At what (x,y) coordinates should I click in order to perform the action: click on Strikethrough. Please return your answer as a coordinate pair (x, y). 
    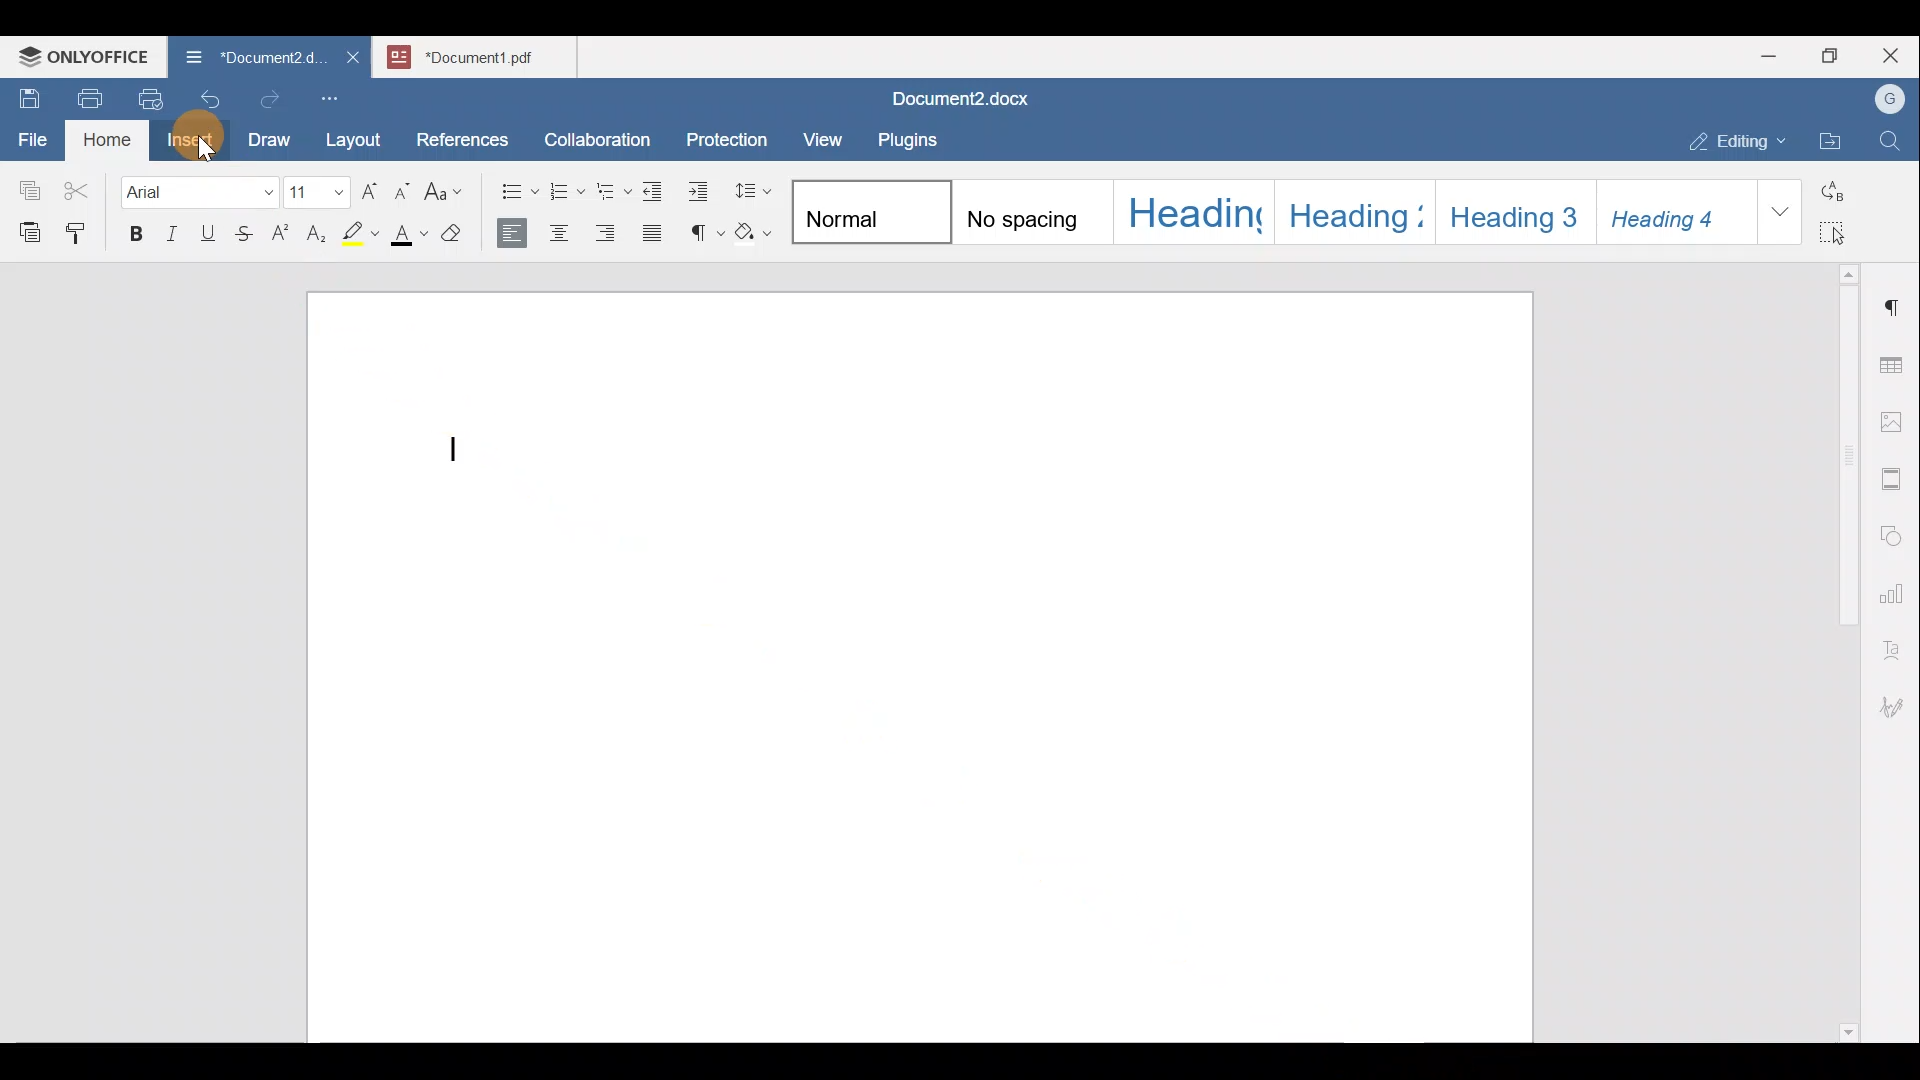
    Looking at the image, I should click on (239, 232).